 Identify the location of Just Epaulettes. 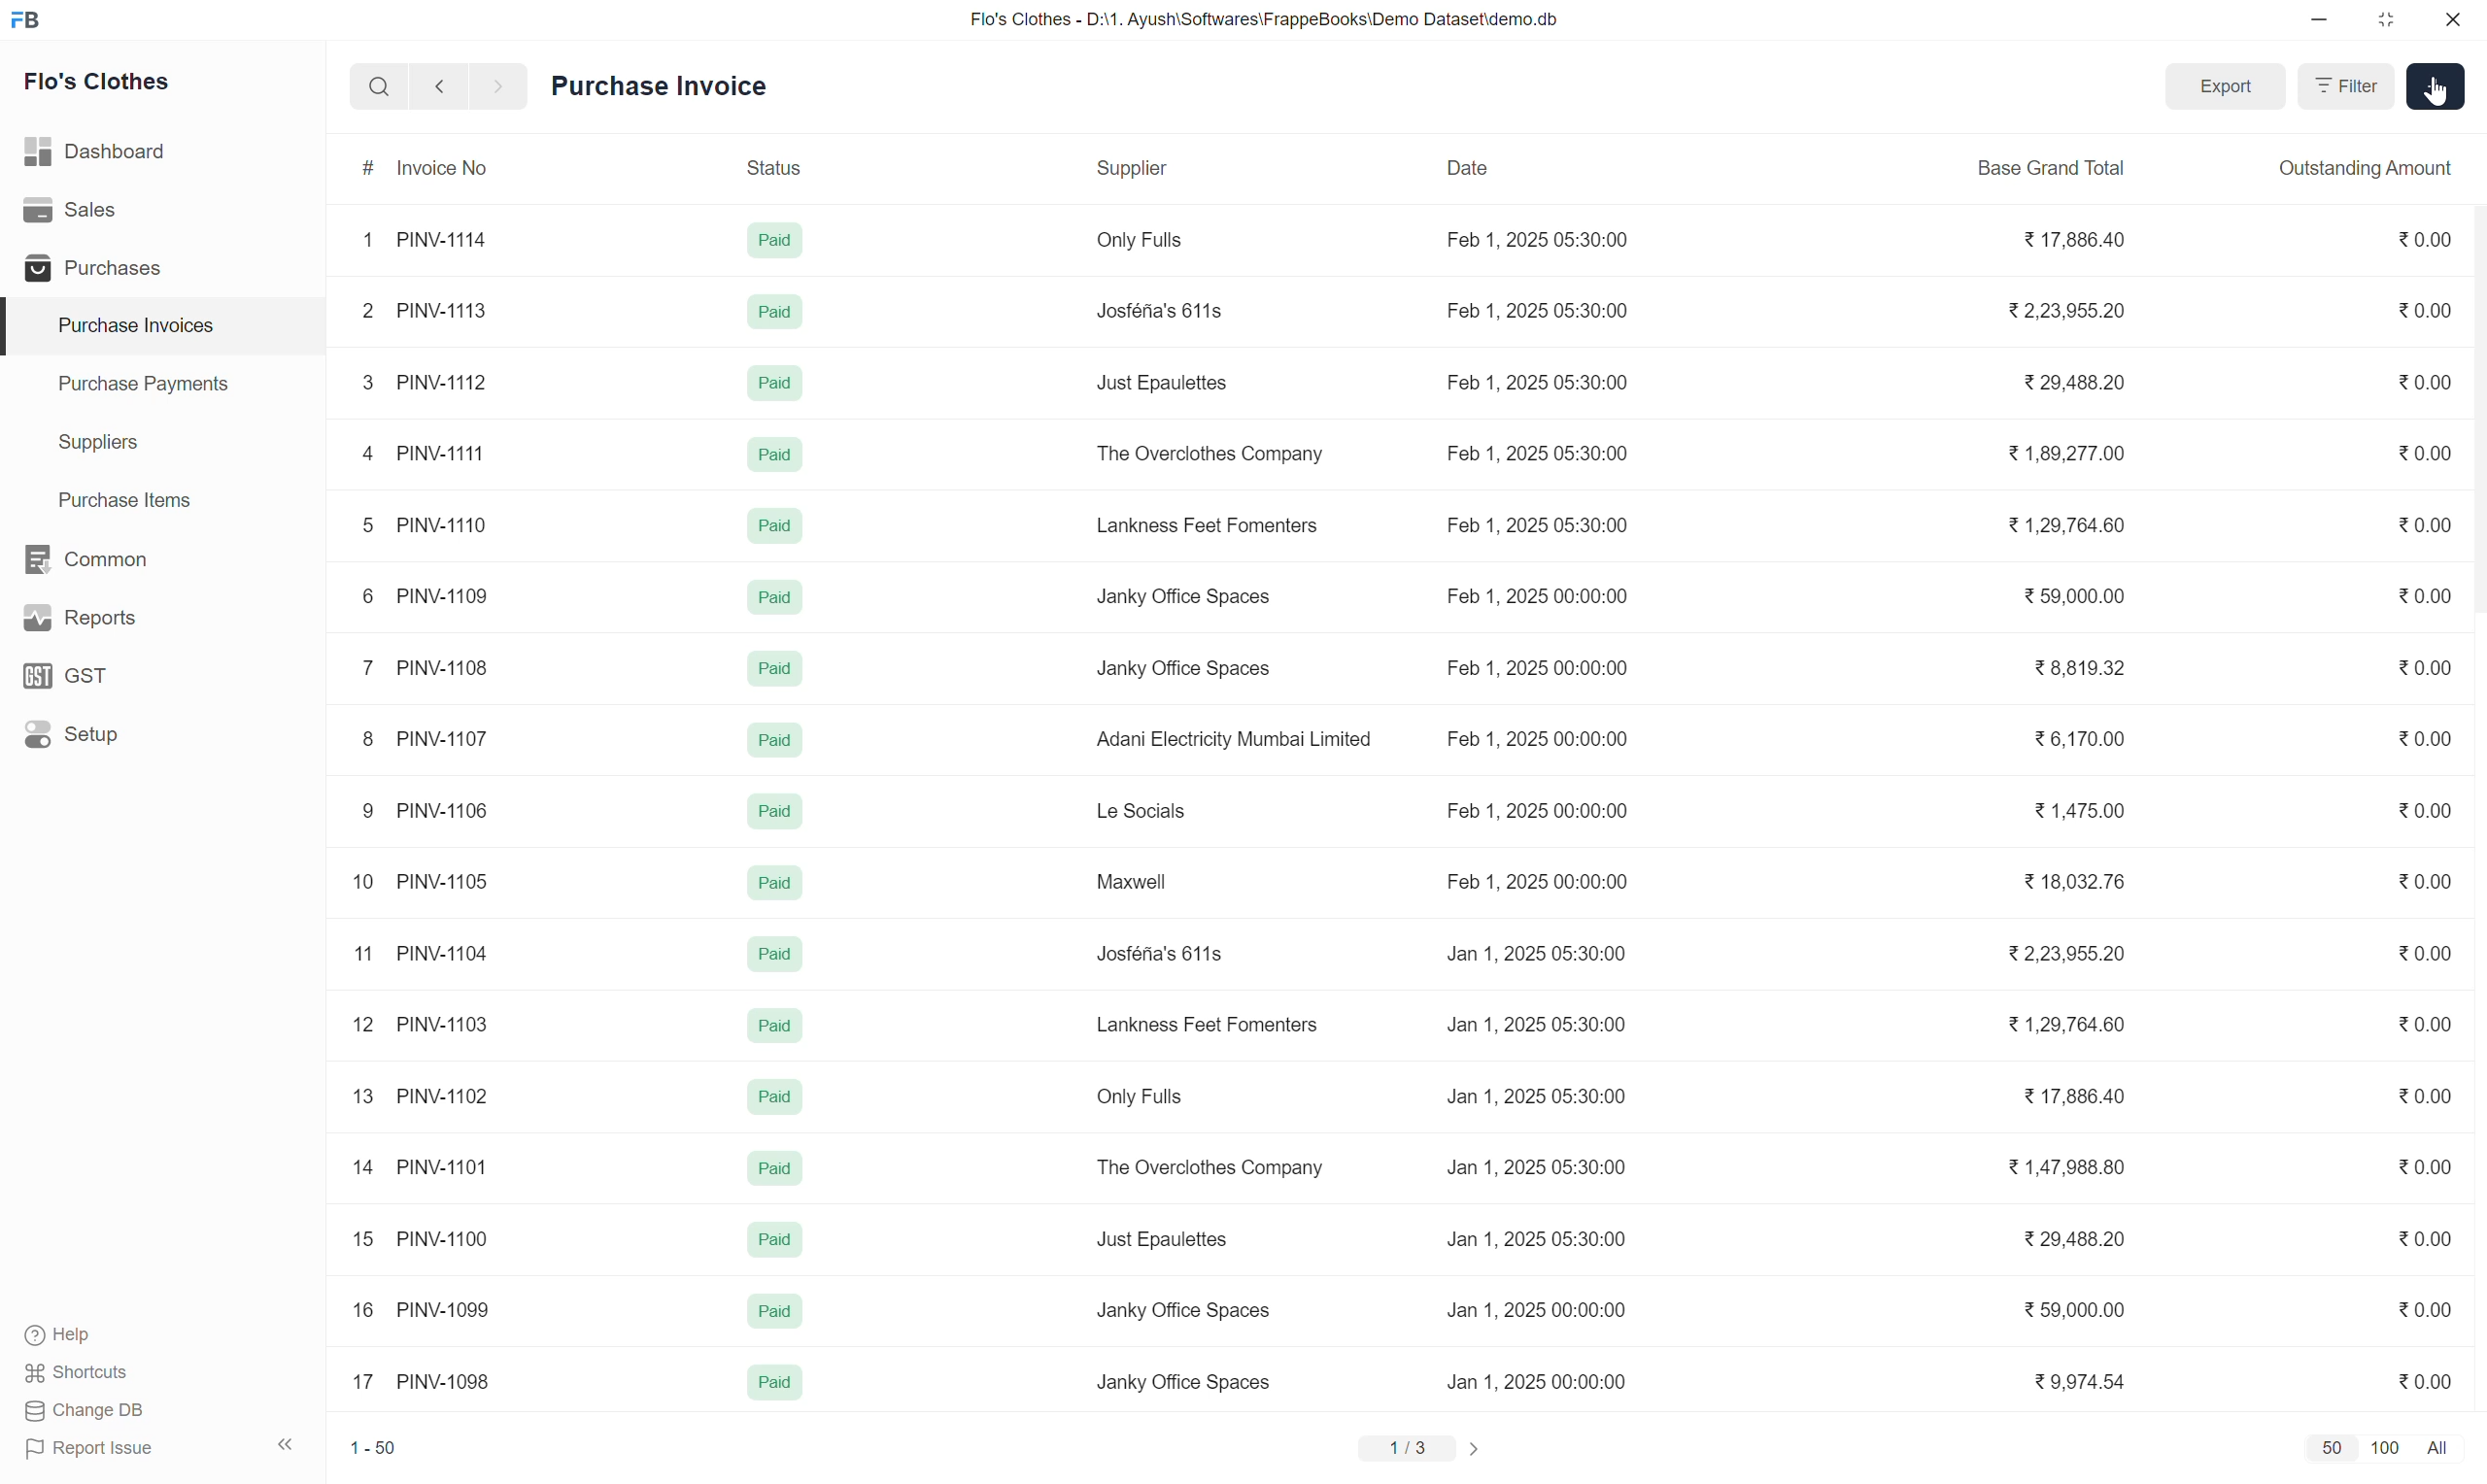
(1165, 1240).